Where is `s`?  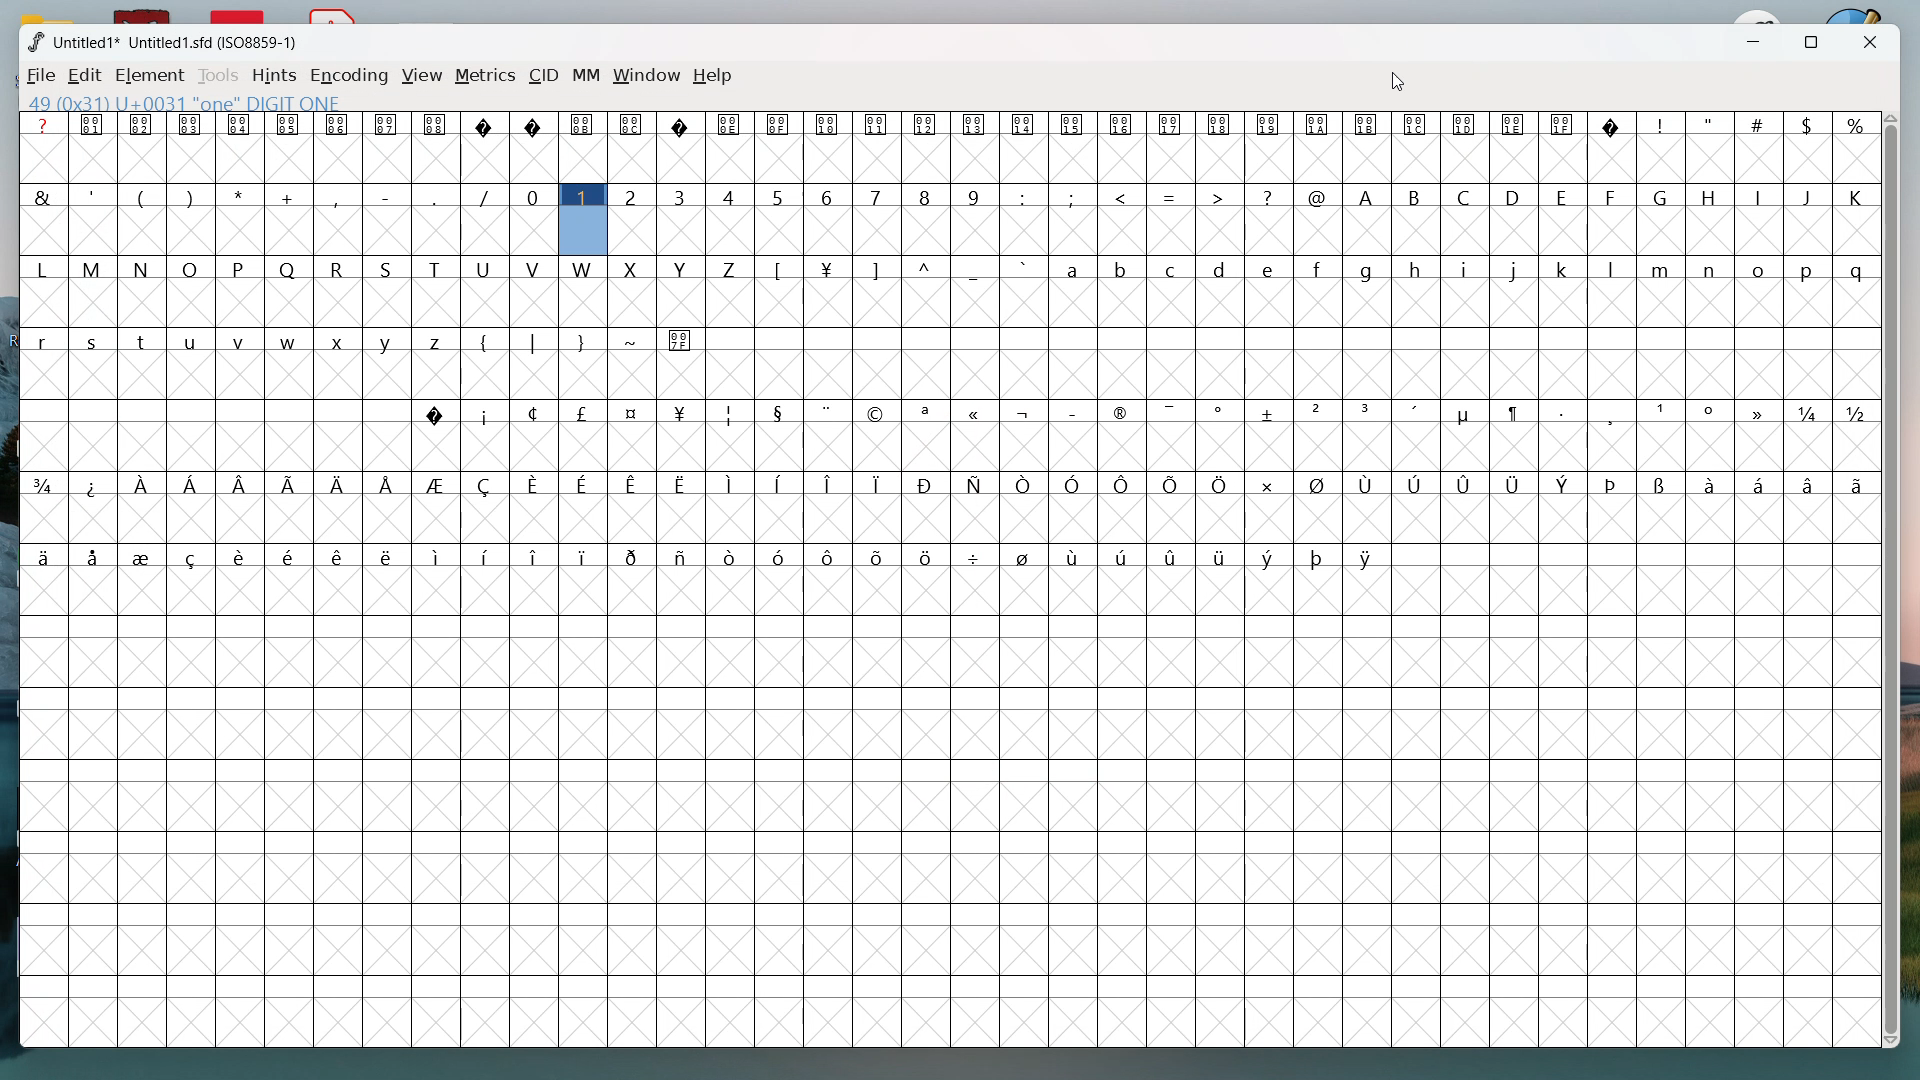
s is located at coordinates (93, 340).